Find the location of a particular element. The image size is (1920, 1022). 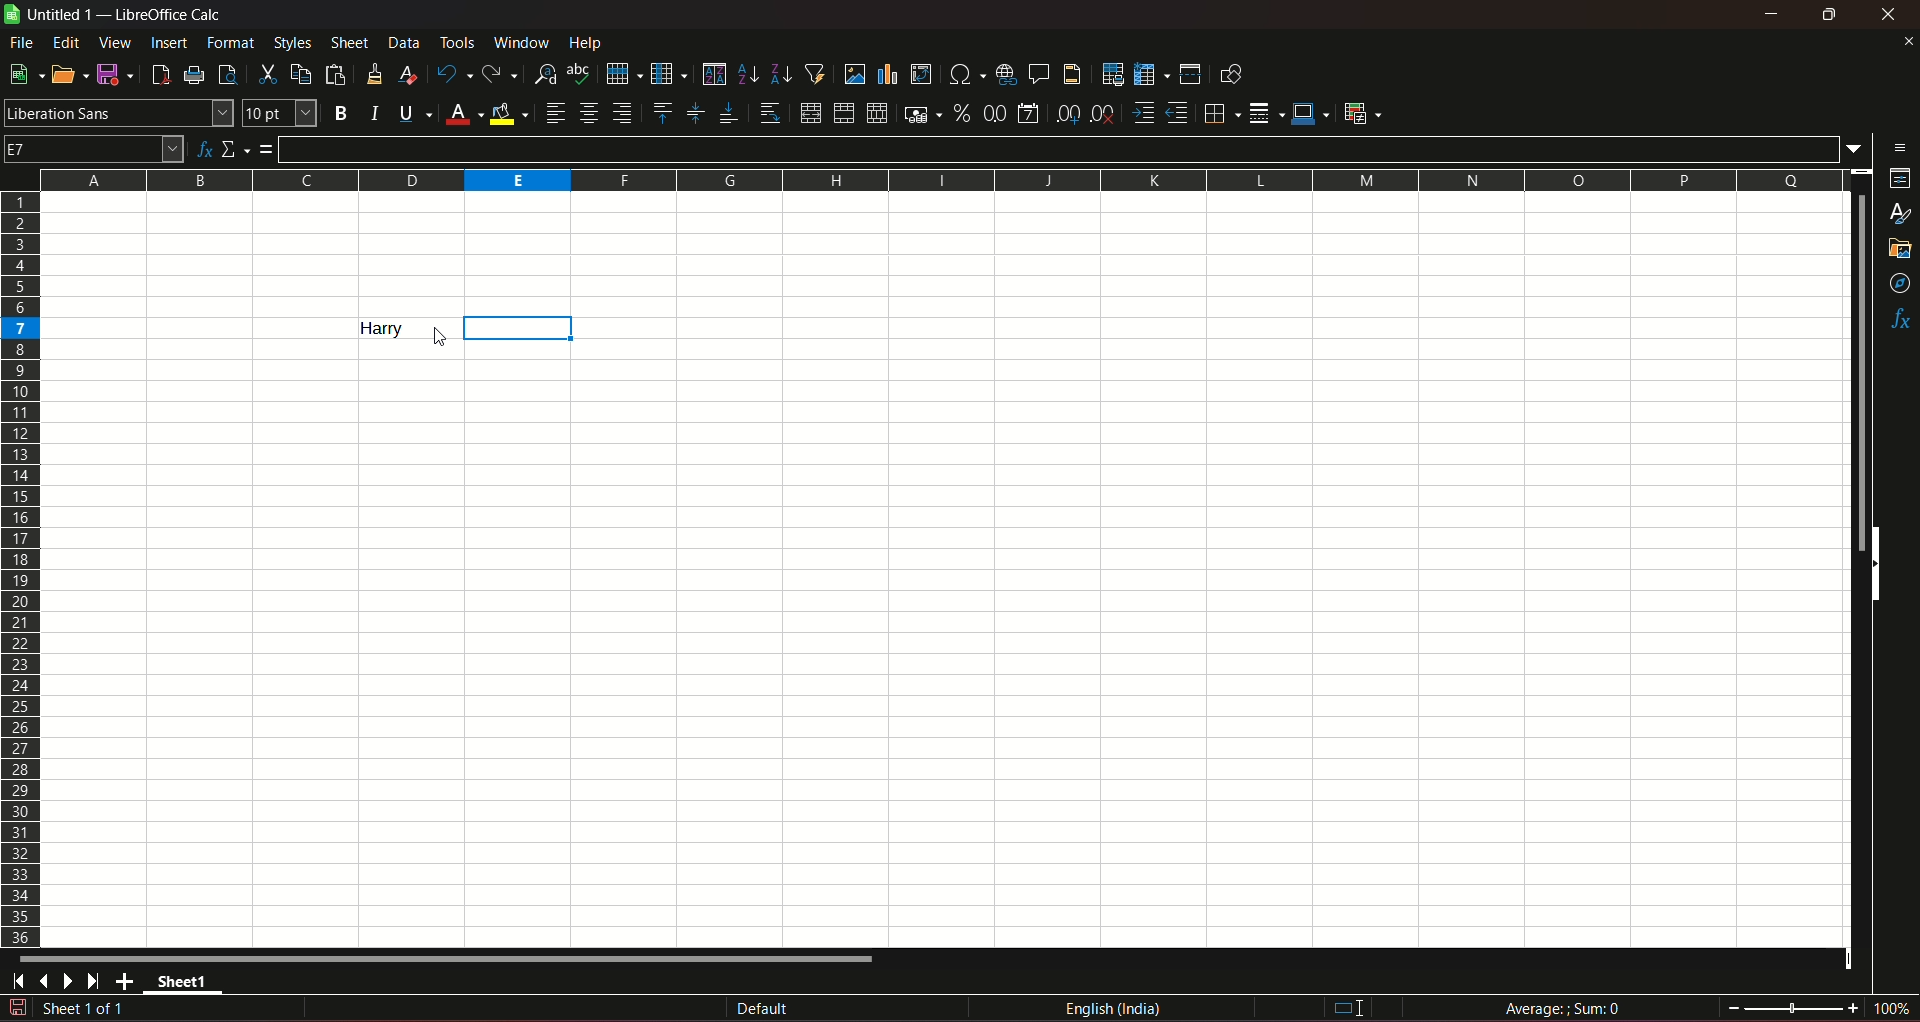

column is located at coordinates (667, 72).